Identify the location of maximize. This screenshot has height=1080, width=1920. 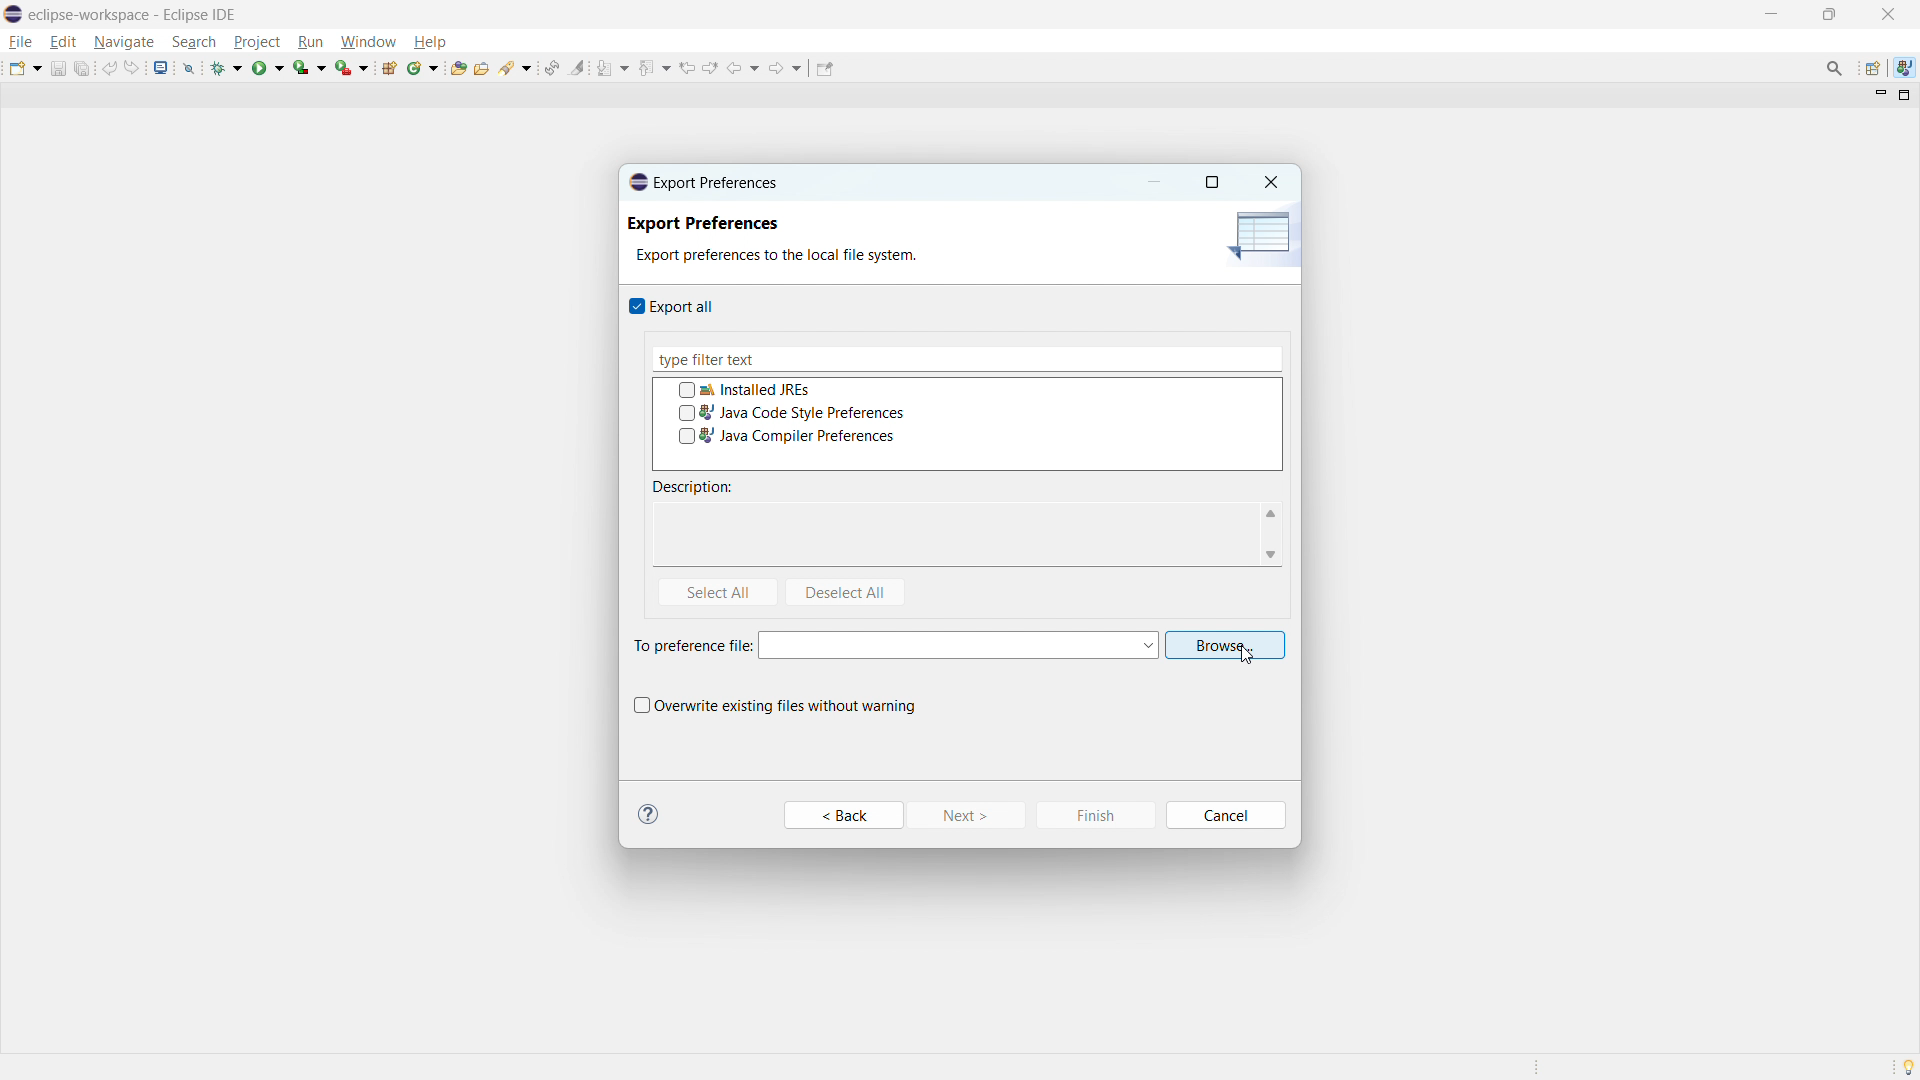
(1829, 14).